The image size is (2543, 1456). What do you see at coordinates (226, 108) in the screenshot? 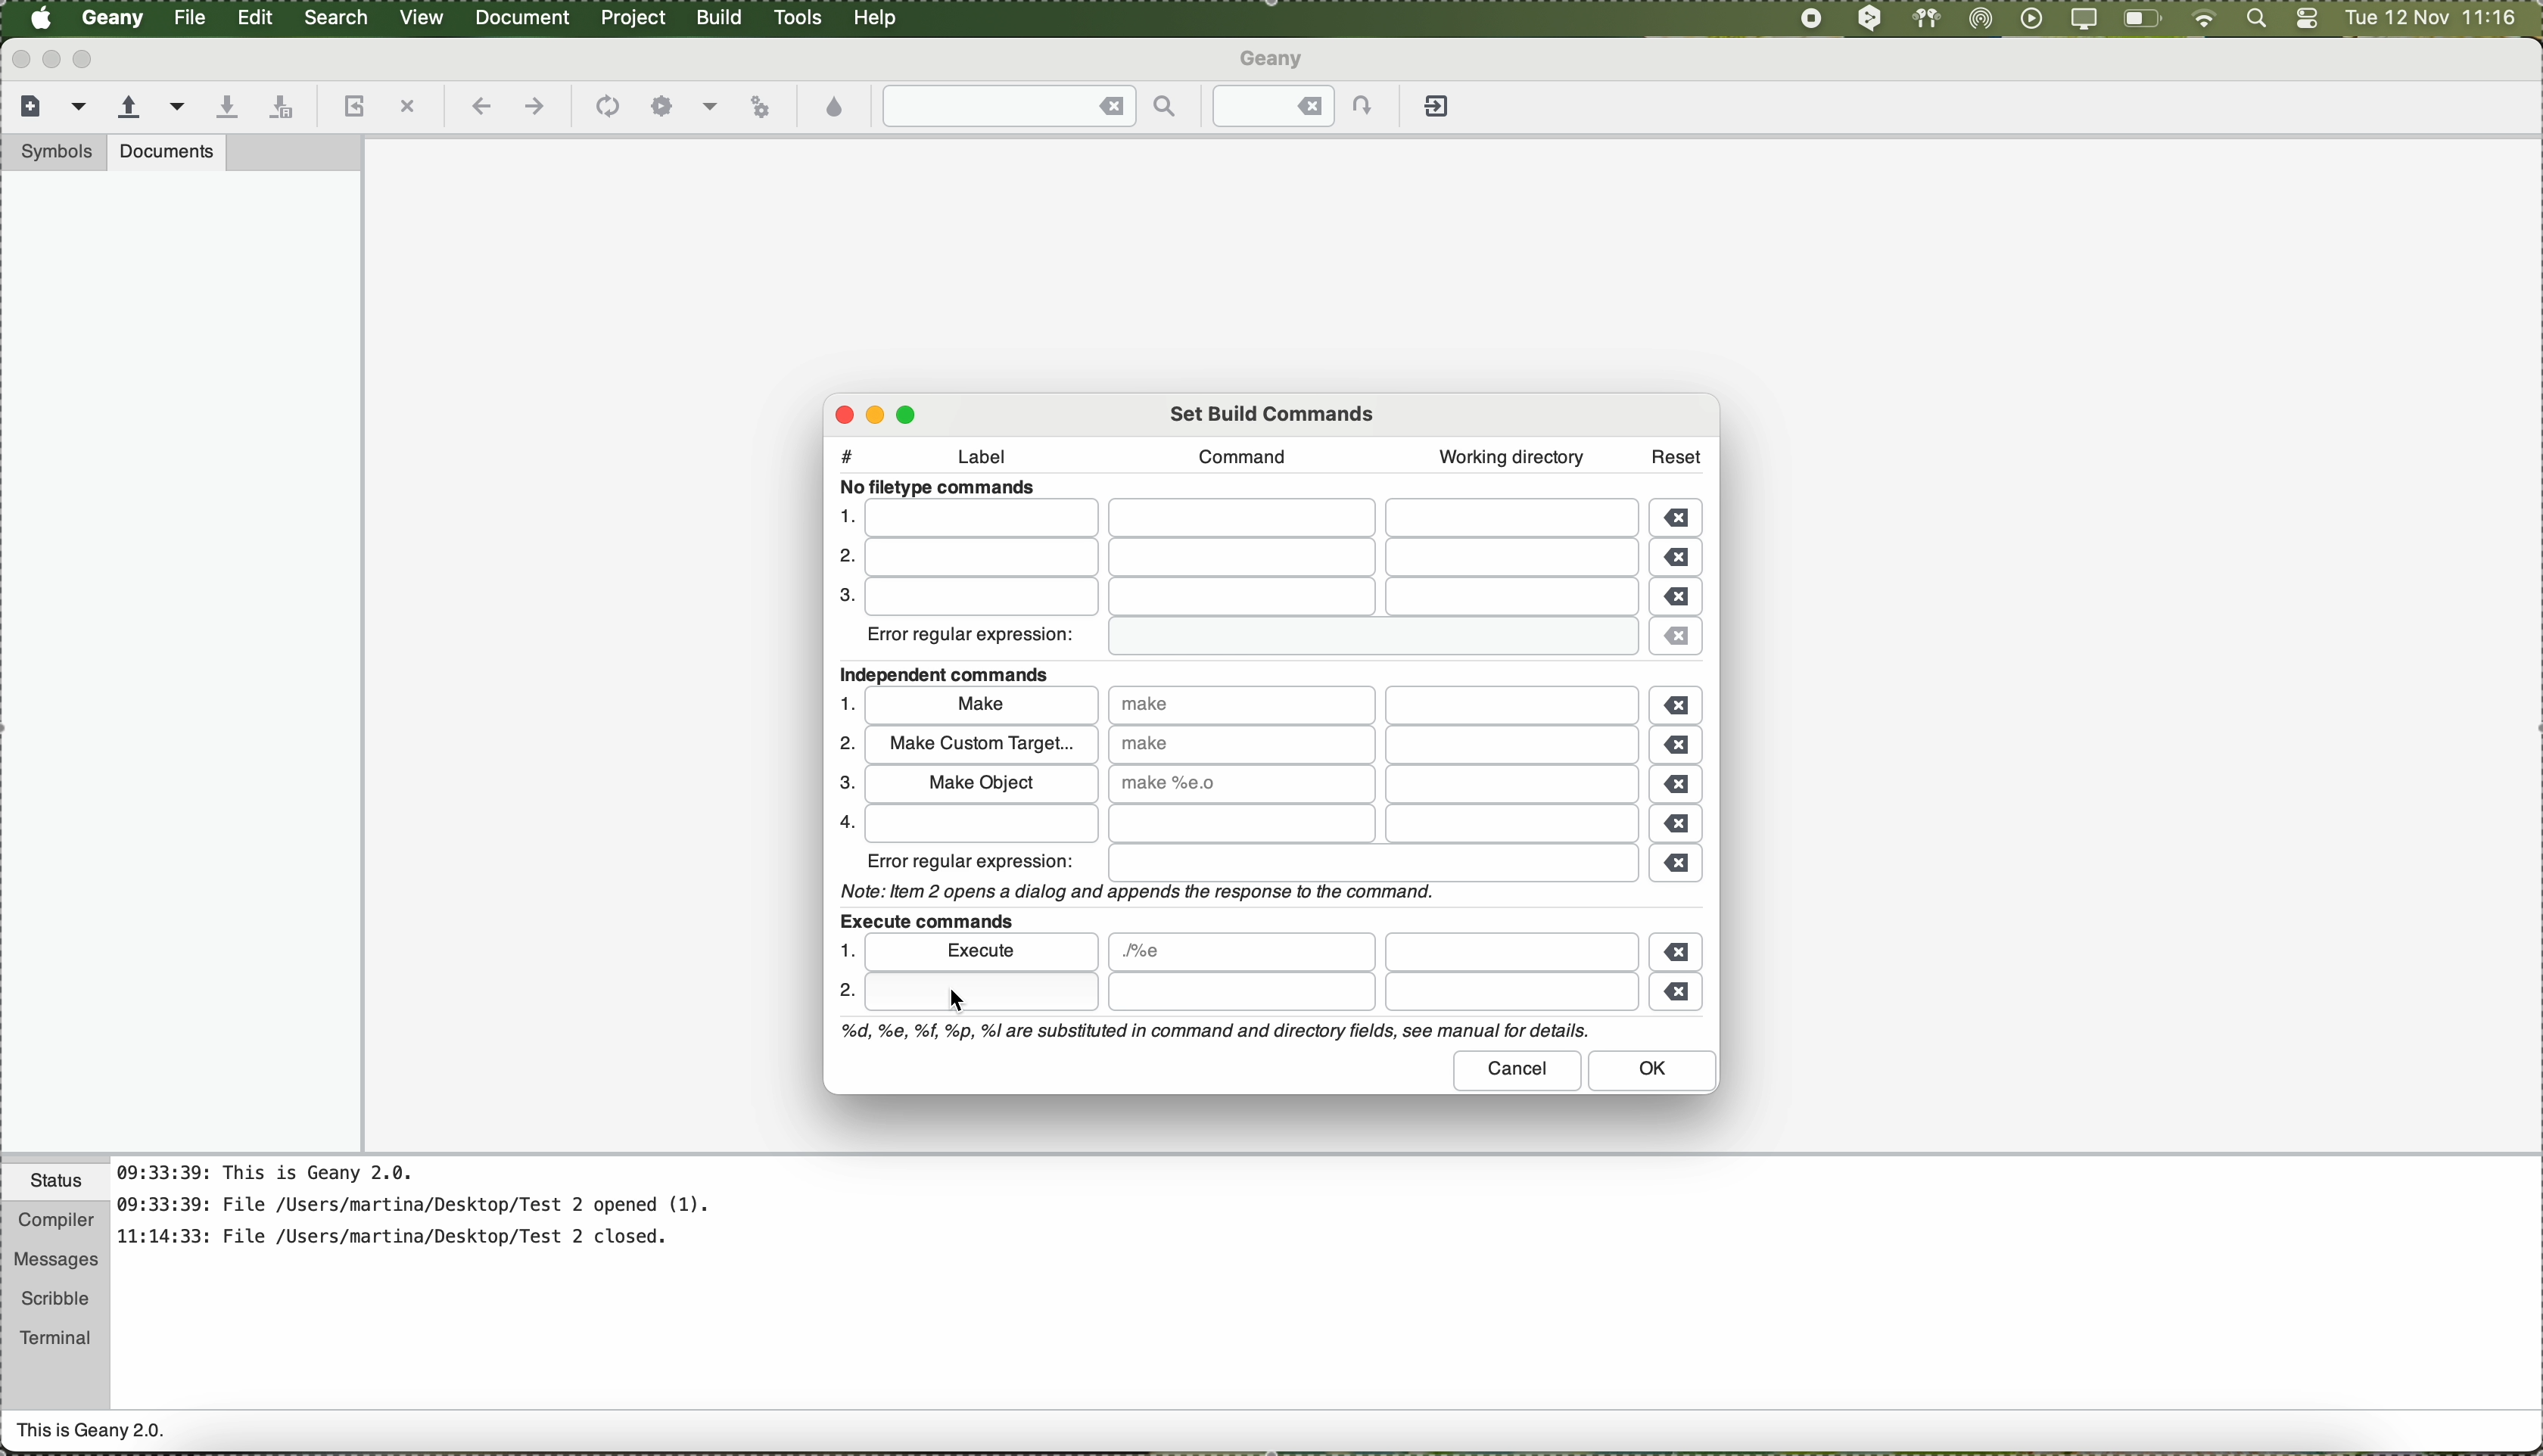
I see `save the current file` at bounding box center [226, 108].